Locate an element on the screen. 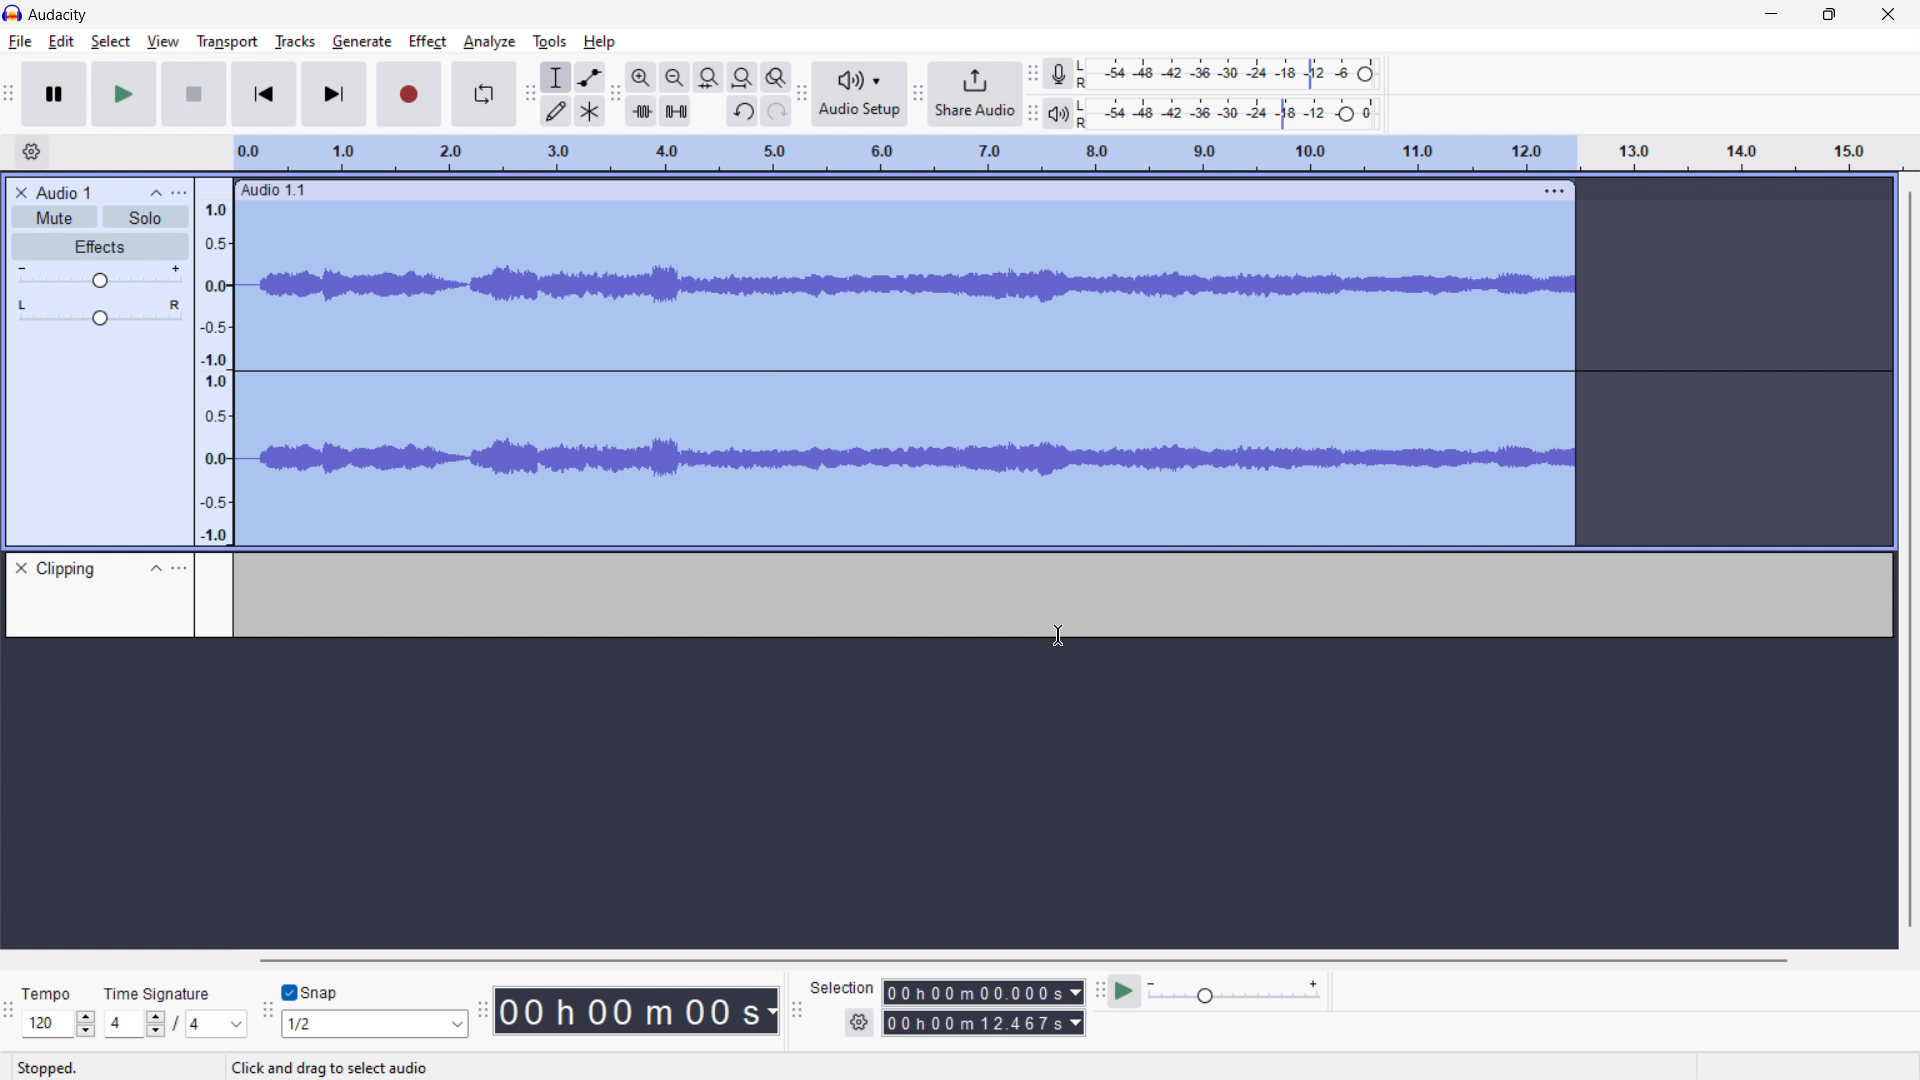 The image size is (1920, 1080). close is located at coordinates (1888, 12).